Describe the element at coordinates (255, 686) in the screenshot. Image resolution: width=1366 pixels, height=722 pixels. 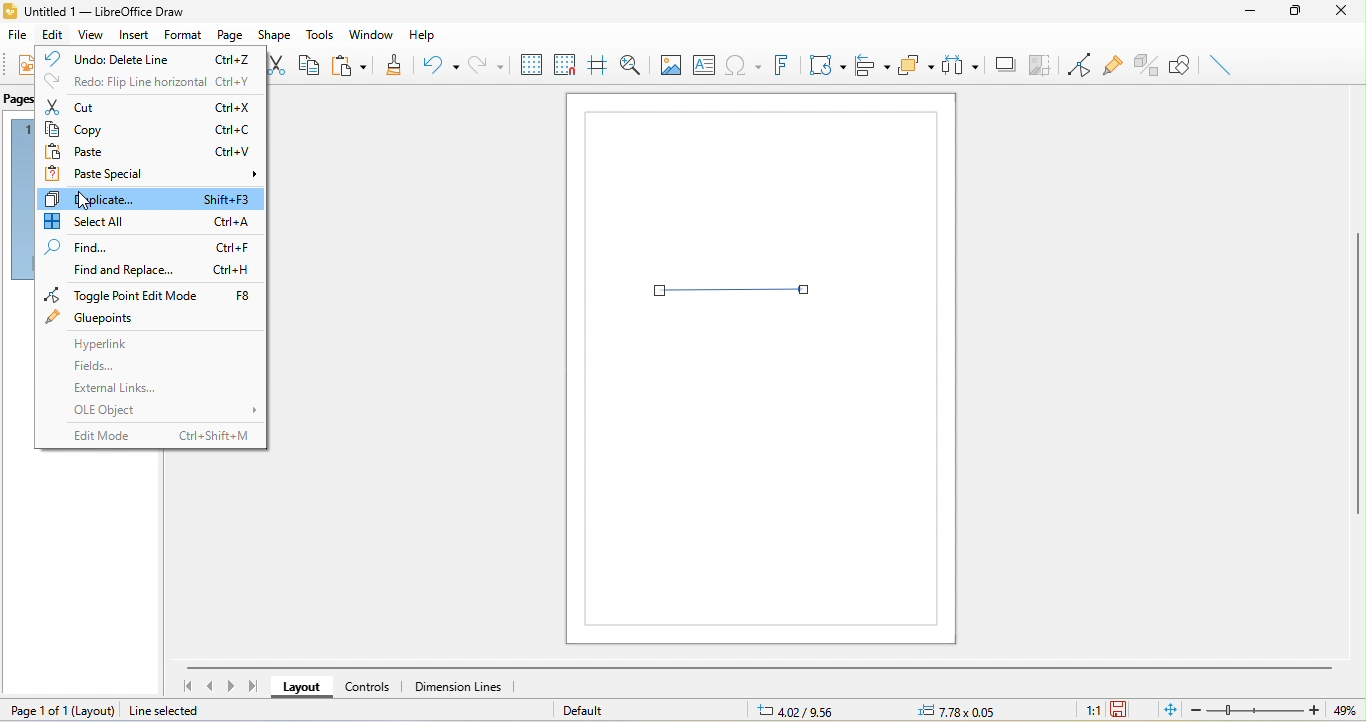
I see `last page` at that location.